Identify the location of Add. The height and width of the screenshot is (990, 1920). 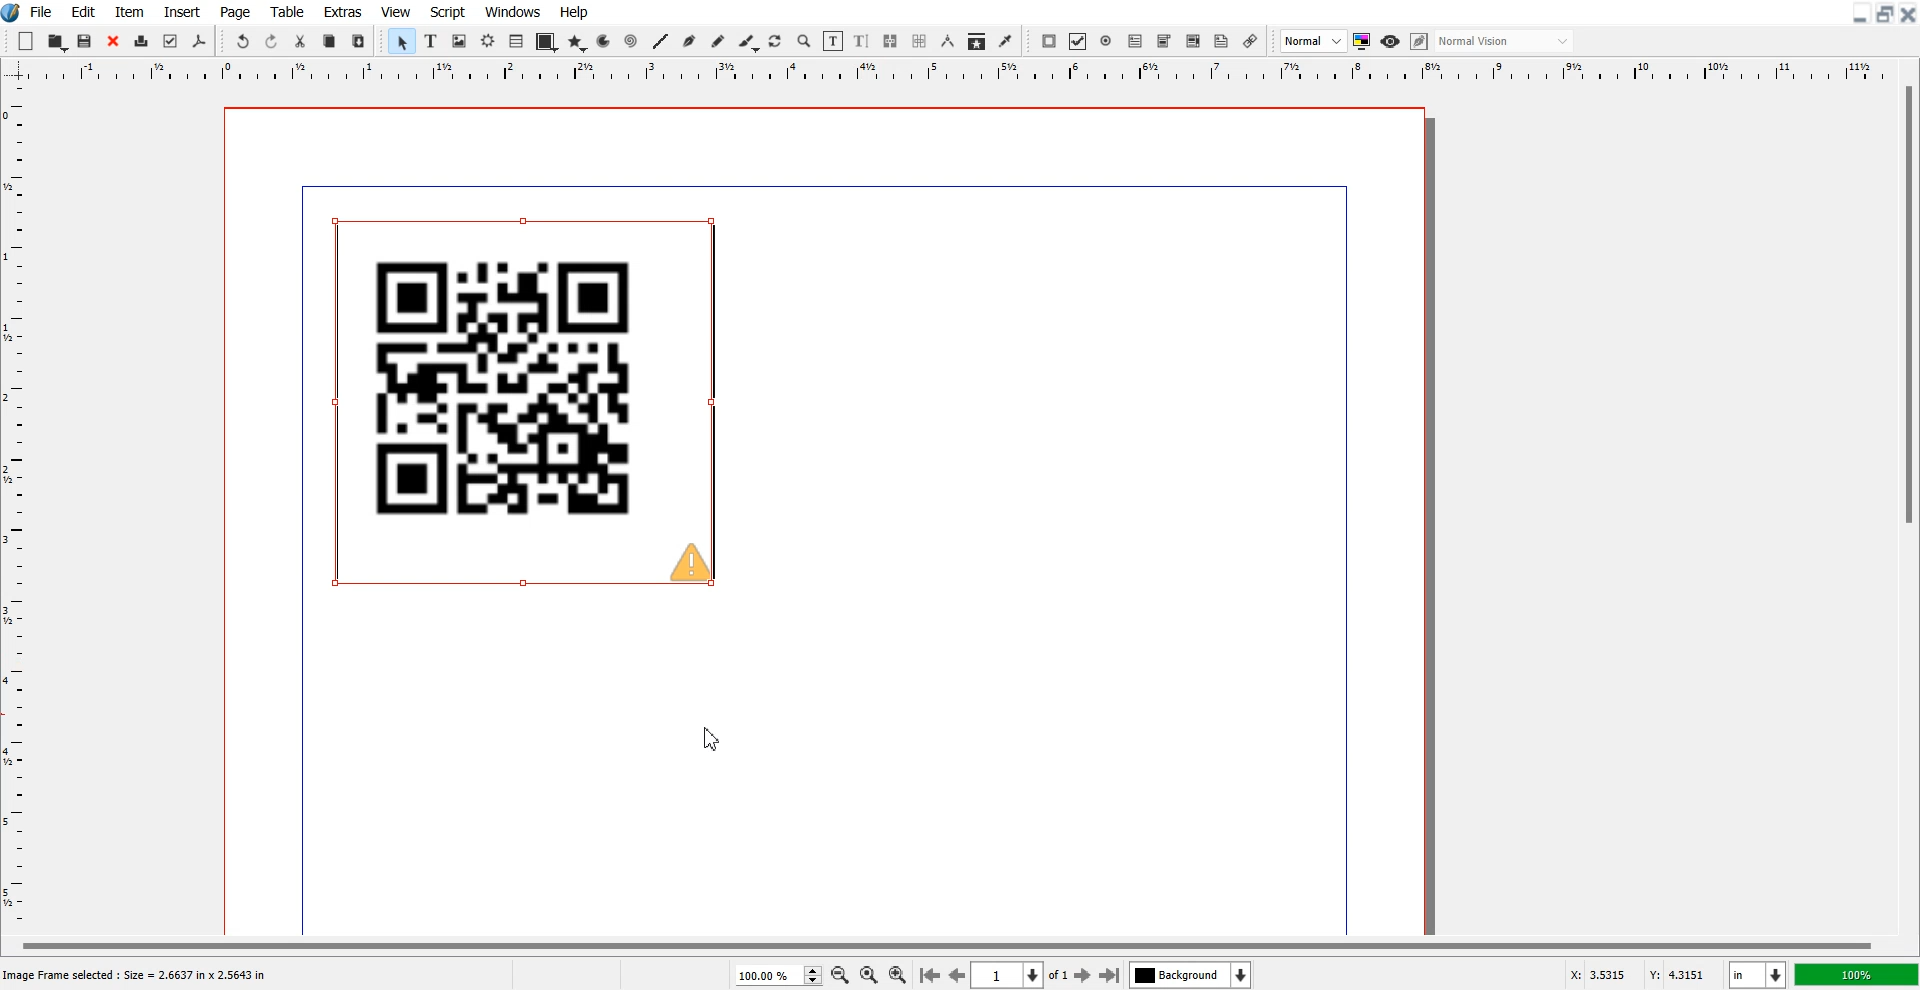
(27, 40).